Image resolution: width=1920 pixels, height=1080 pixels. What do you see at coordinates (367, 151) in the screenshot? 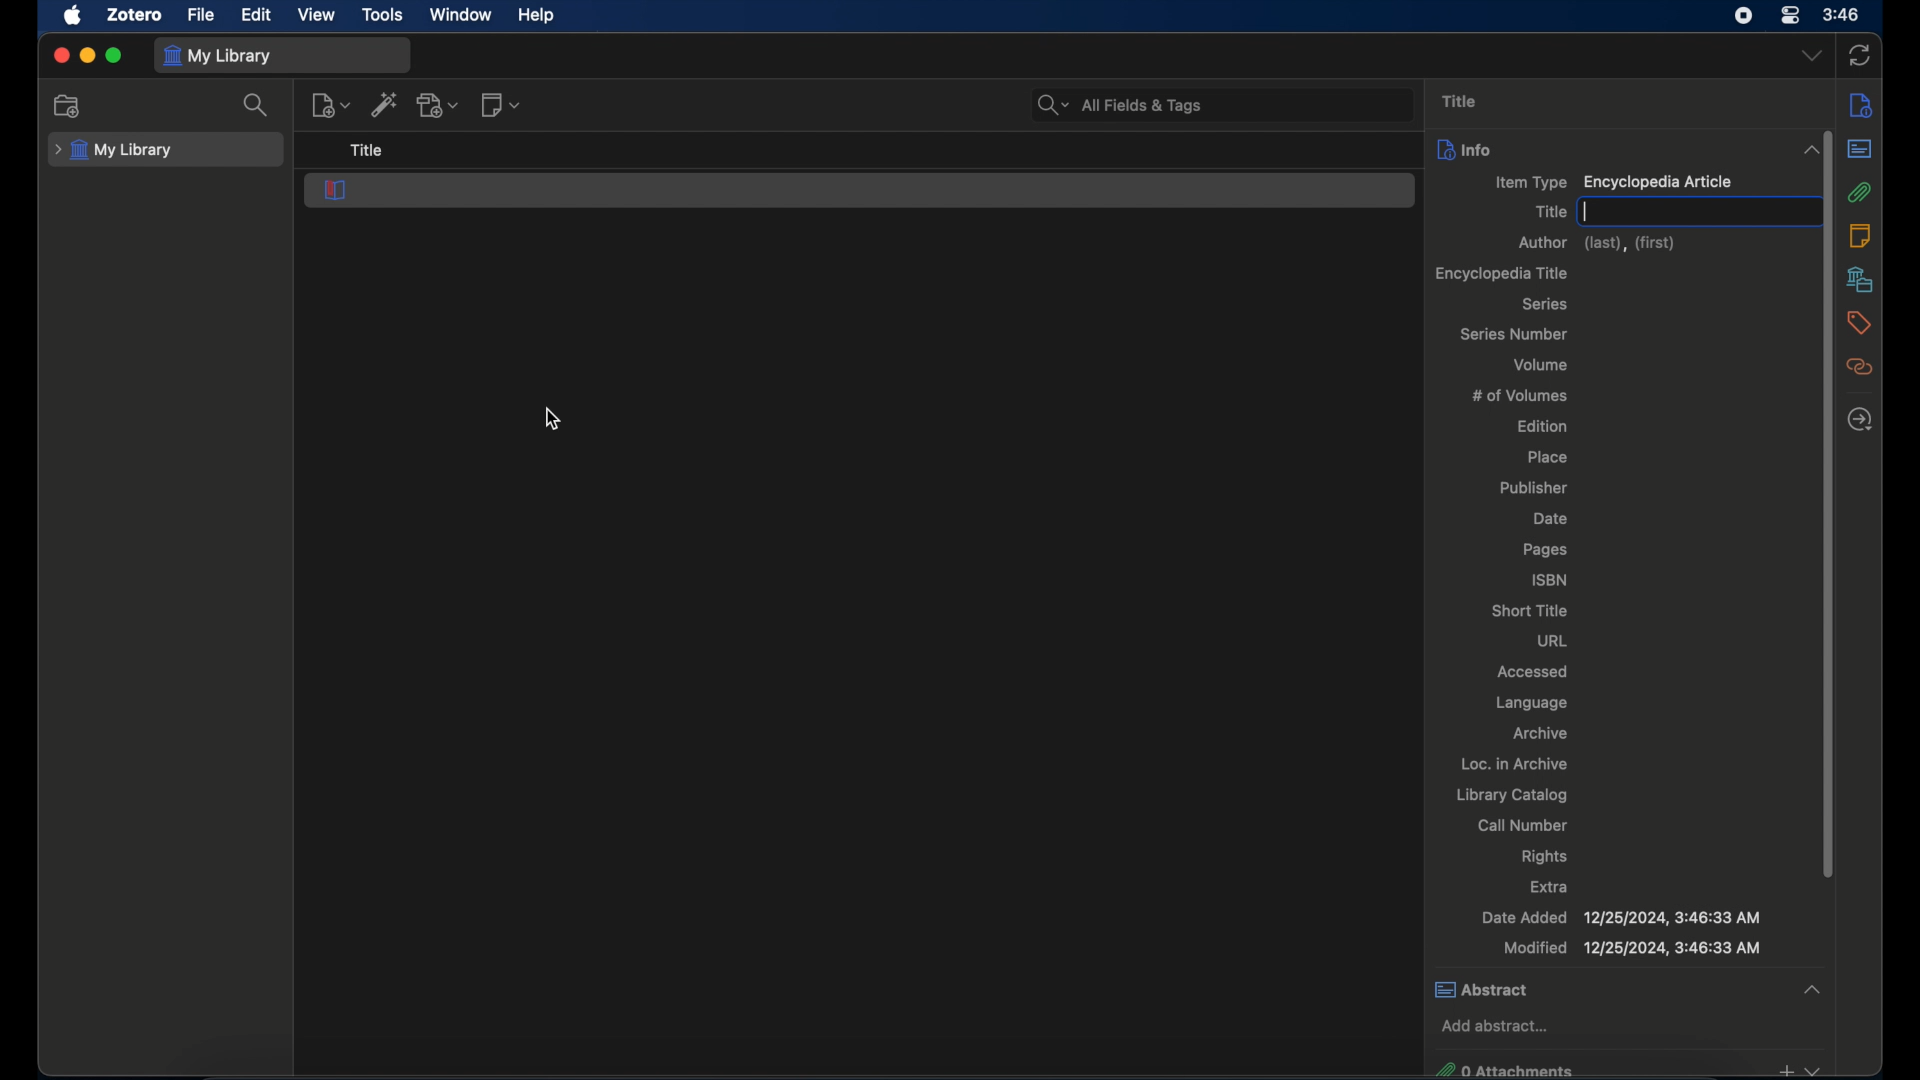
I see `title` at bounding box center [367, 151].